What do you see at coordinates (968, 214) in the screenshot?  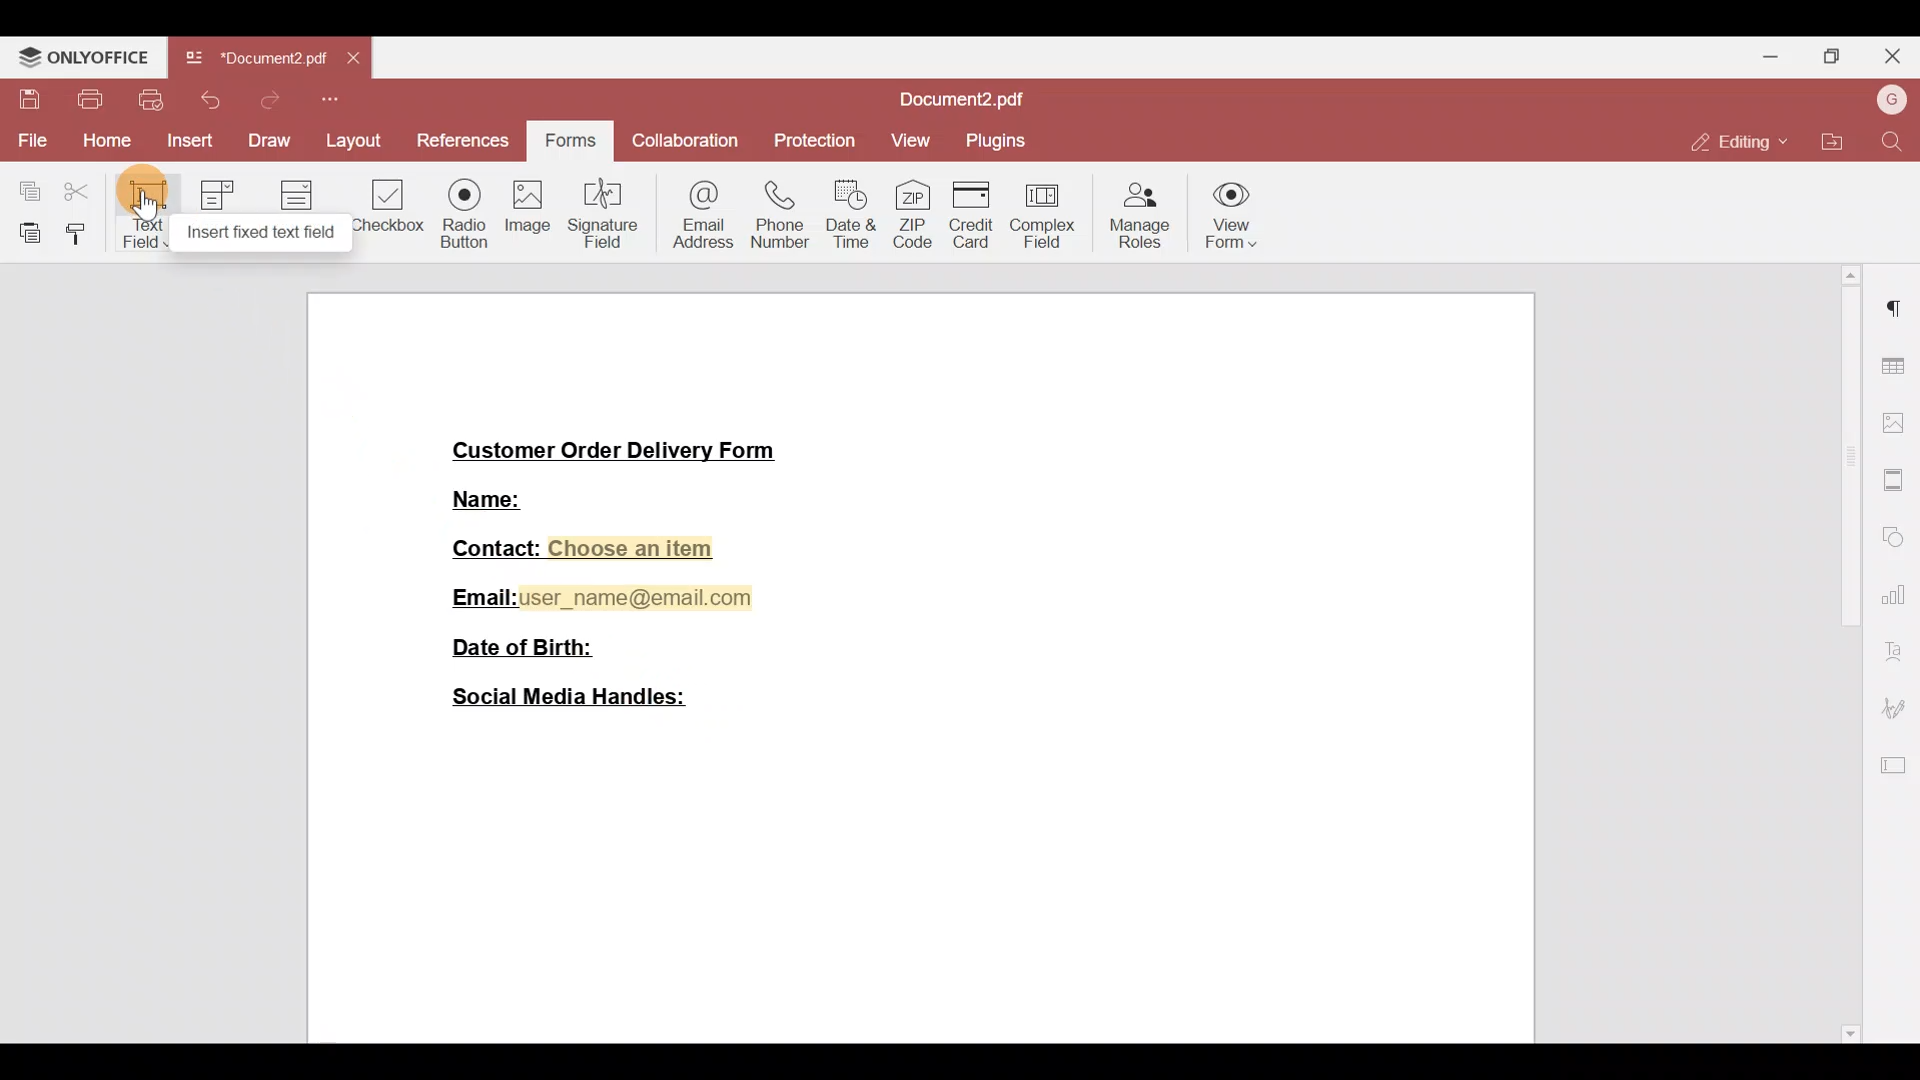 I see `Credit card` at bounding box center [968, 214].